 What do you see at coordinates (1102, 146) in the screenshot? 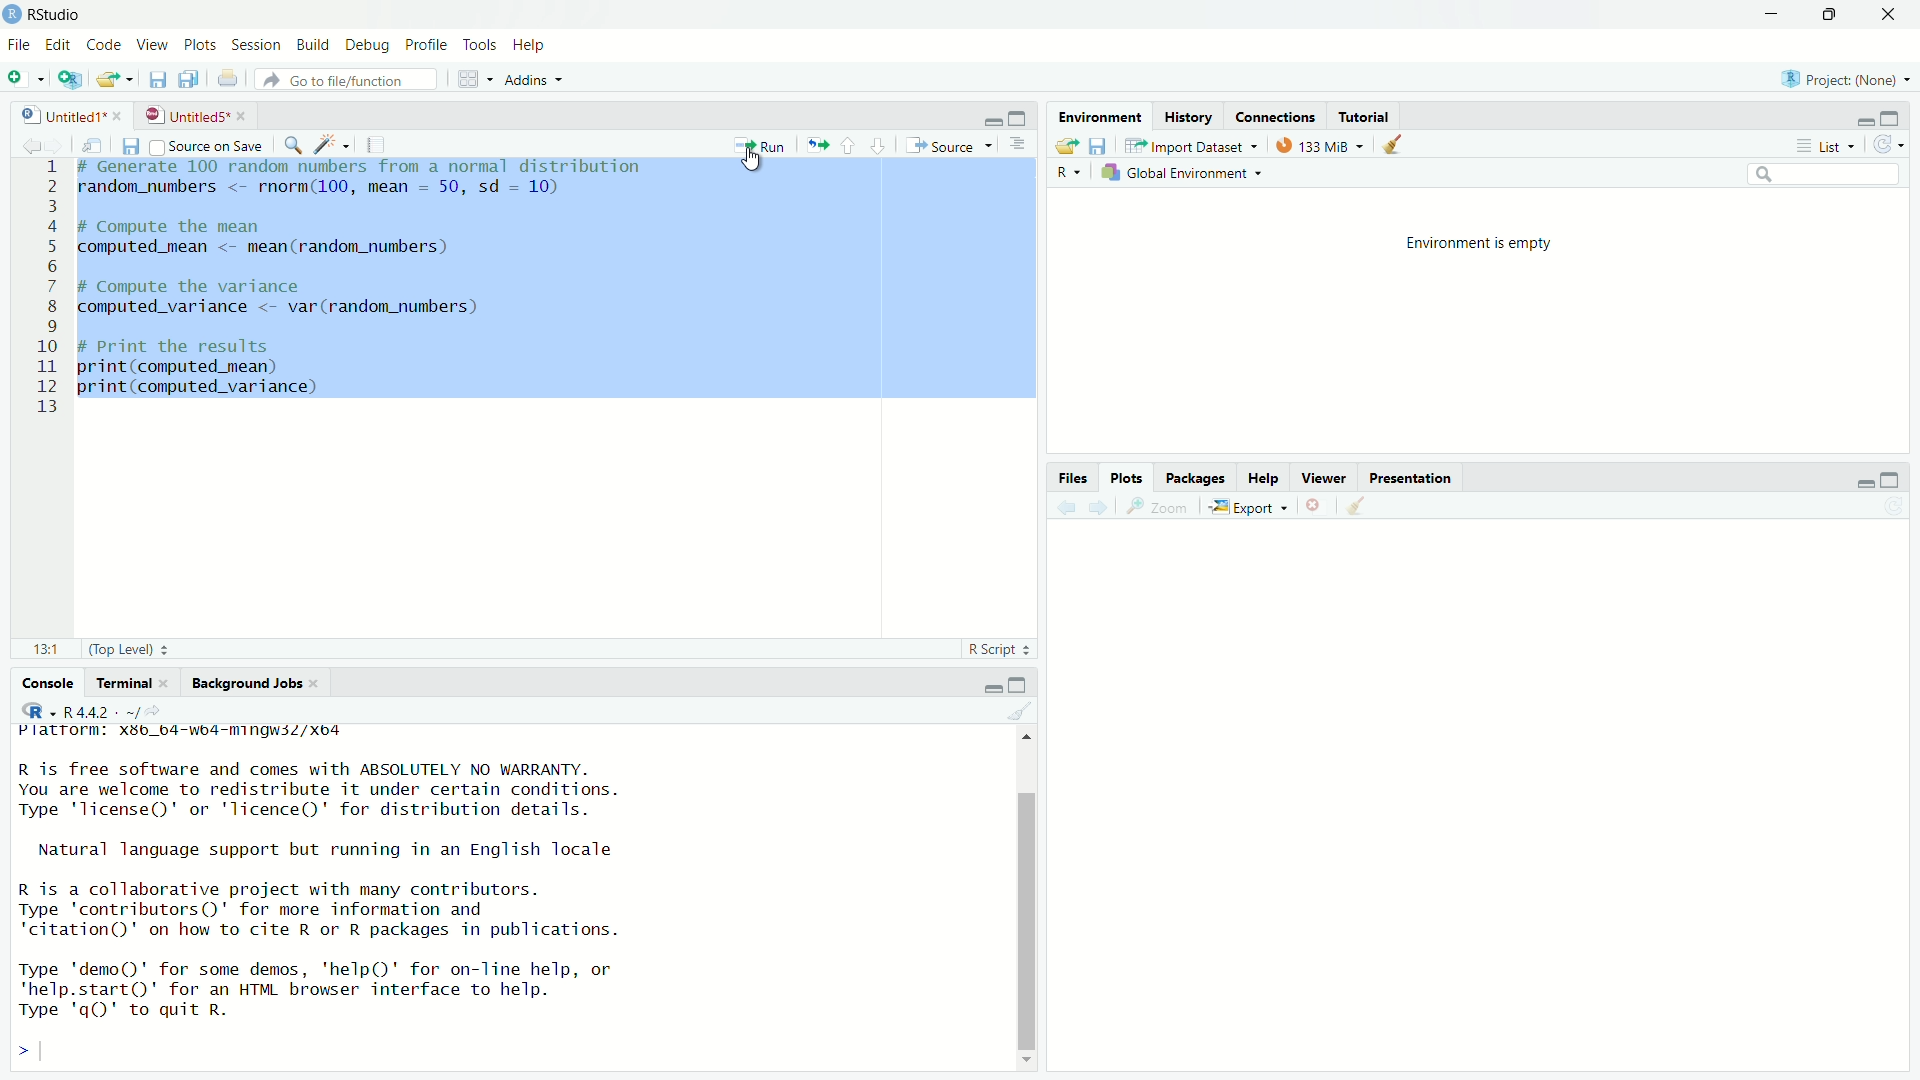
I see `save workspace as` at bounding box center [1102, 146].